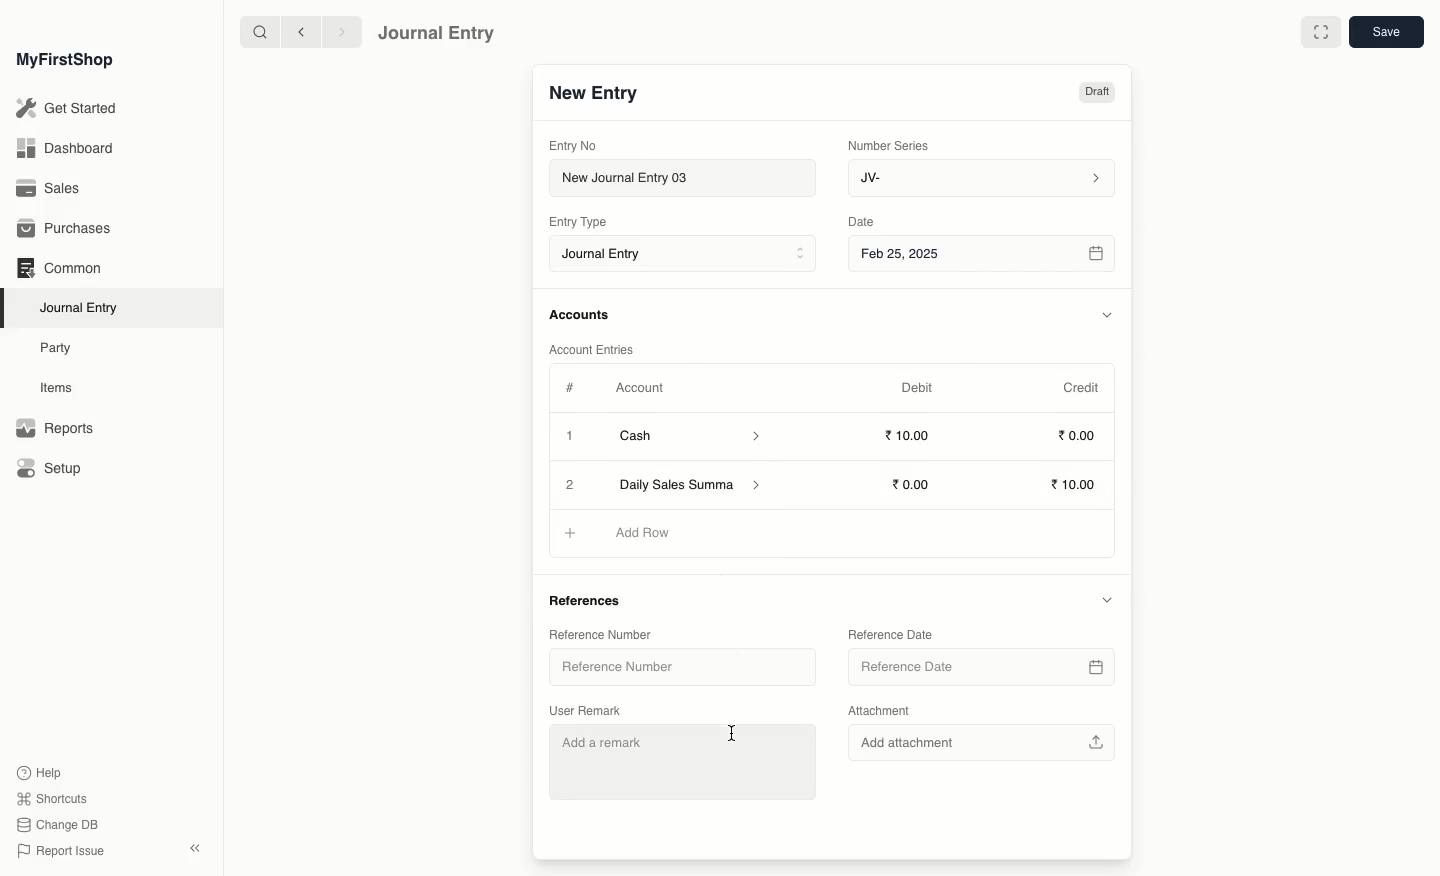 This screenshot has width=1440, height=876. What do you see at coordinates (589, 708) in the screenshot?
I see `User Remark` at bounding box center [589, 708].